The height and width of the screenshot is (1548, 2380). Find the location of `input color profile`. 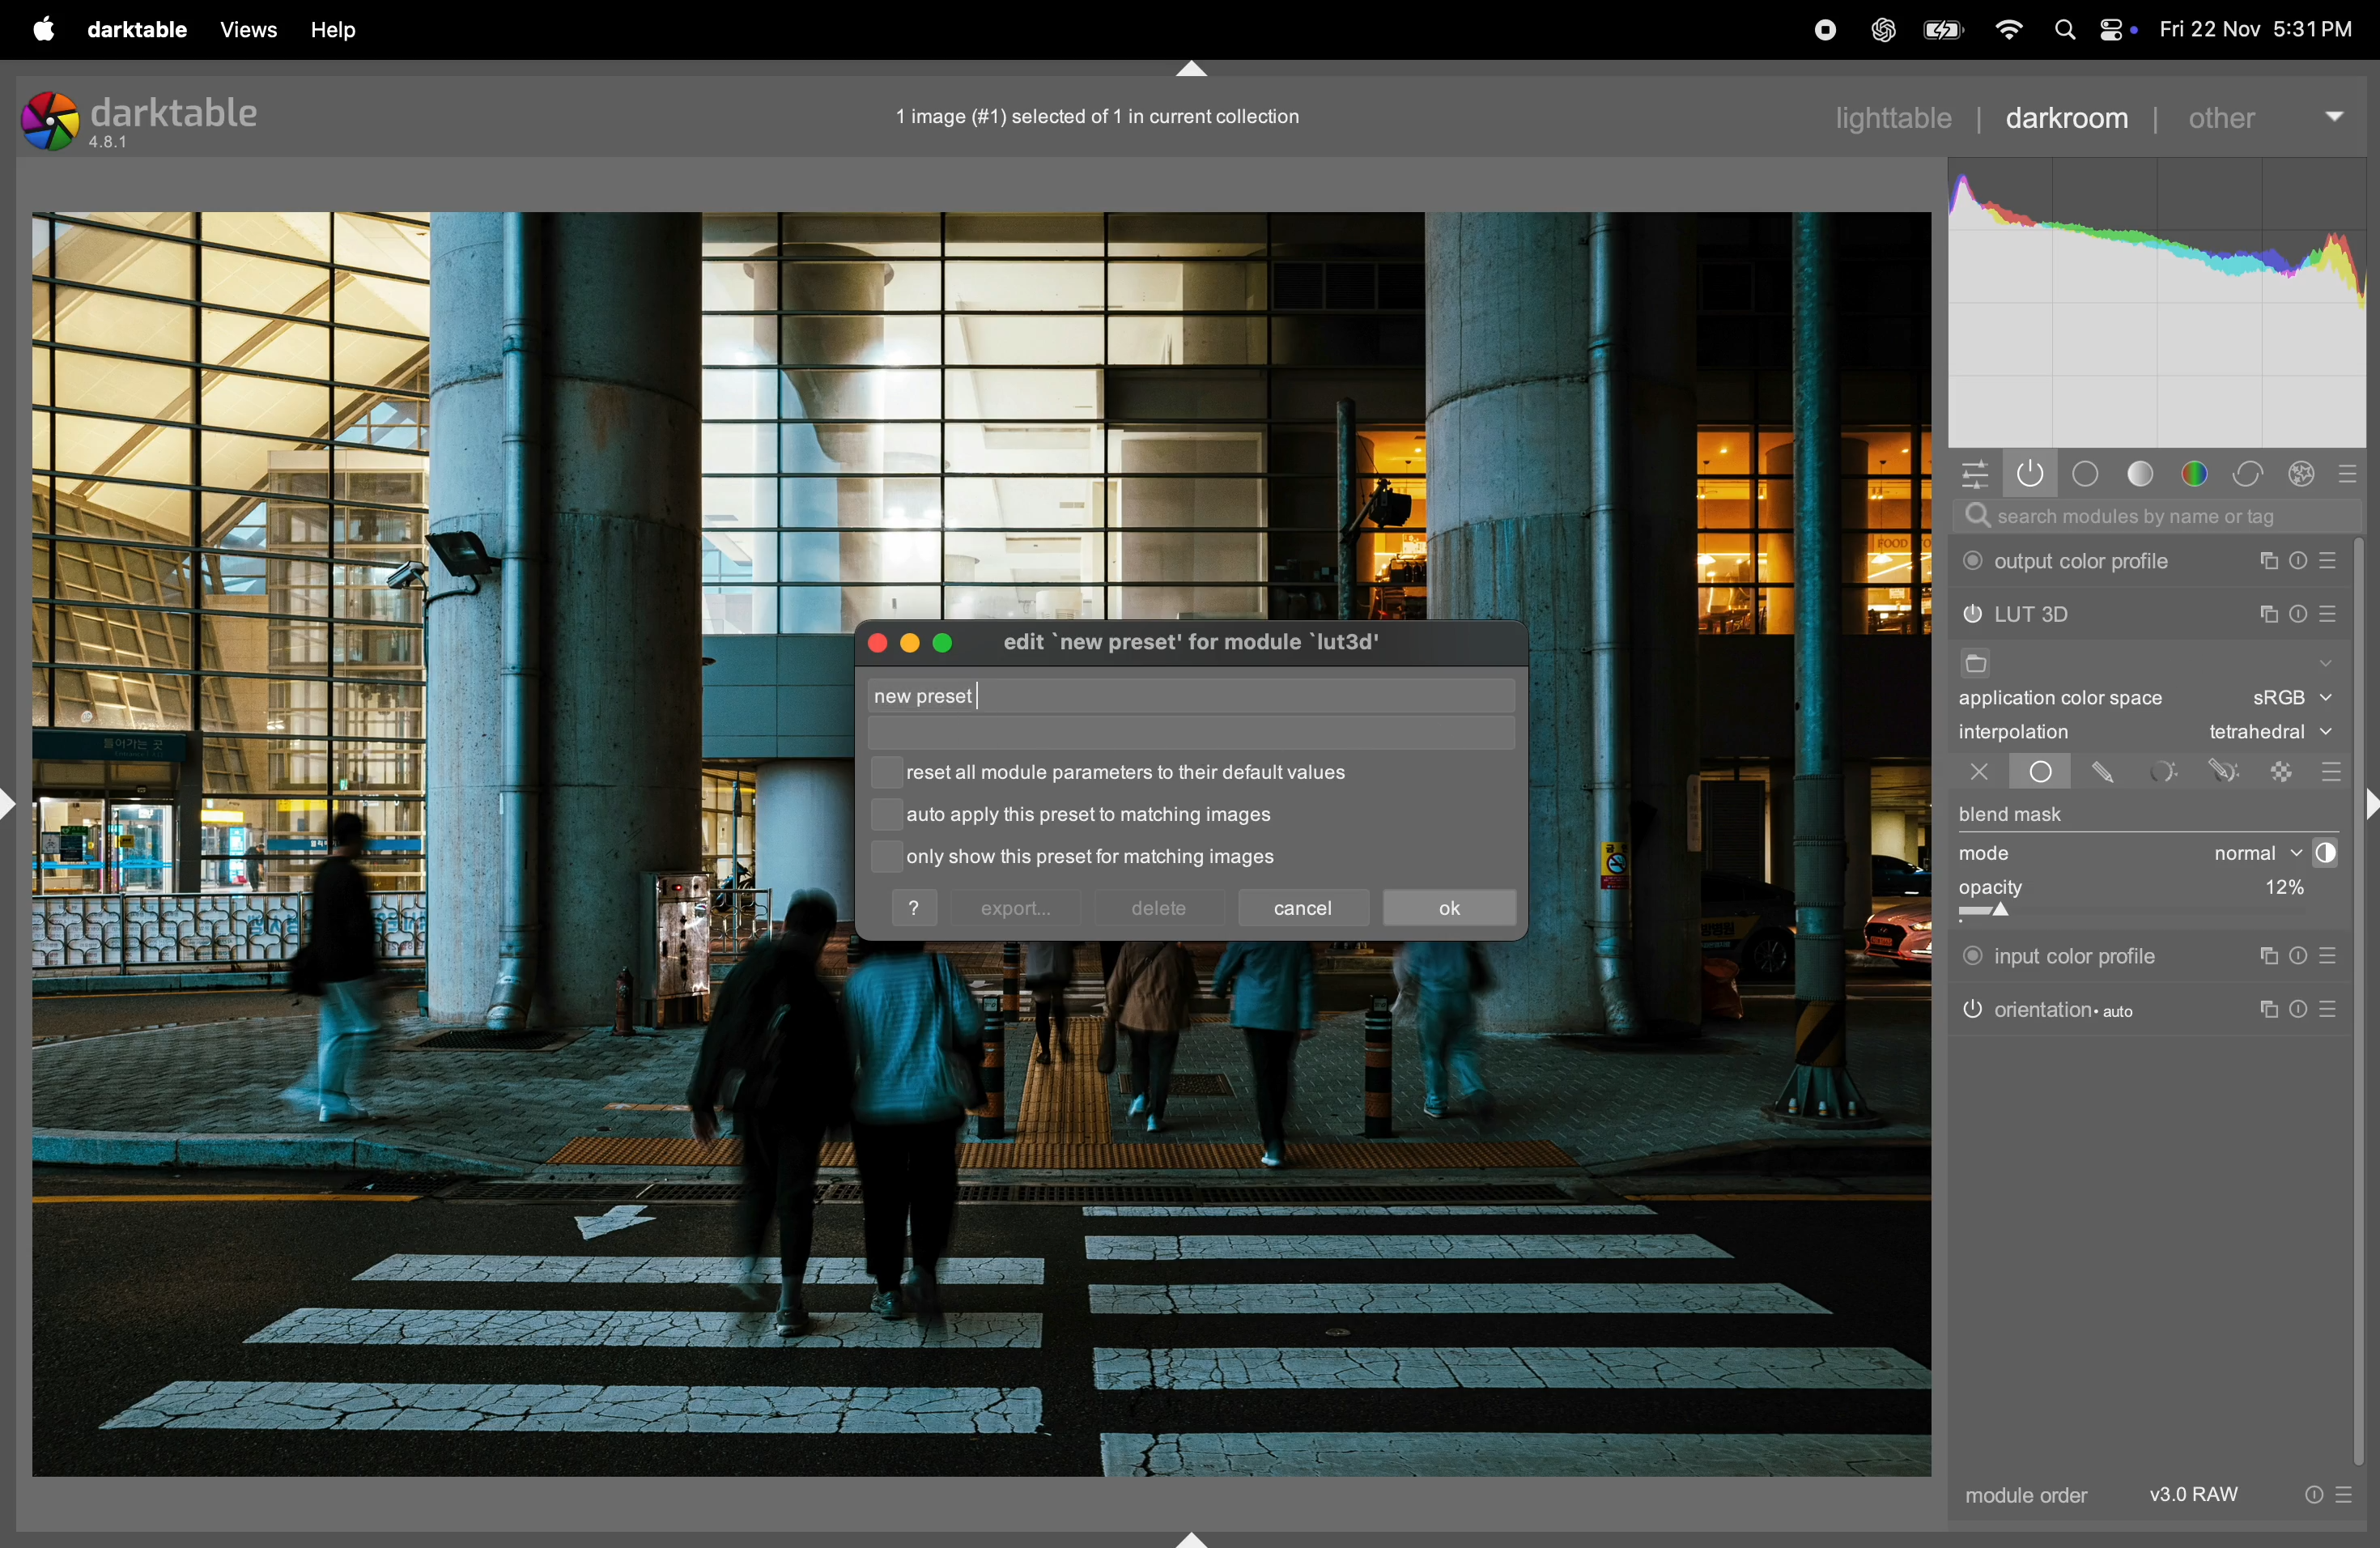

input color profile is located at coordinates (2062, 953).